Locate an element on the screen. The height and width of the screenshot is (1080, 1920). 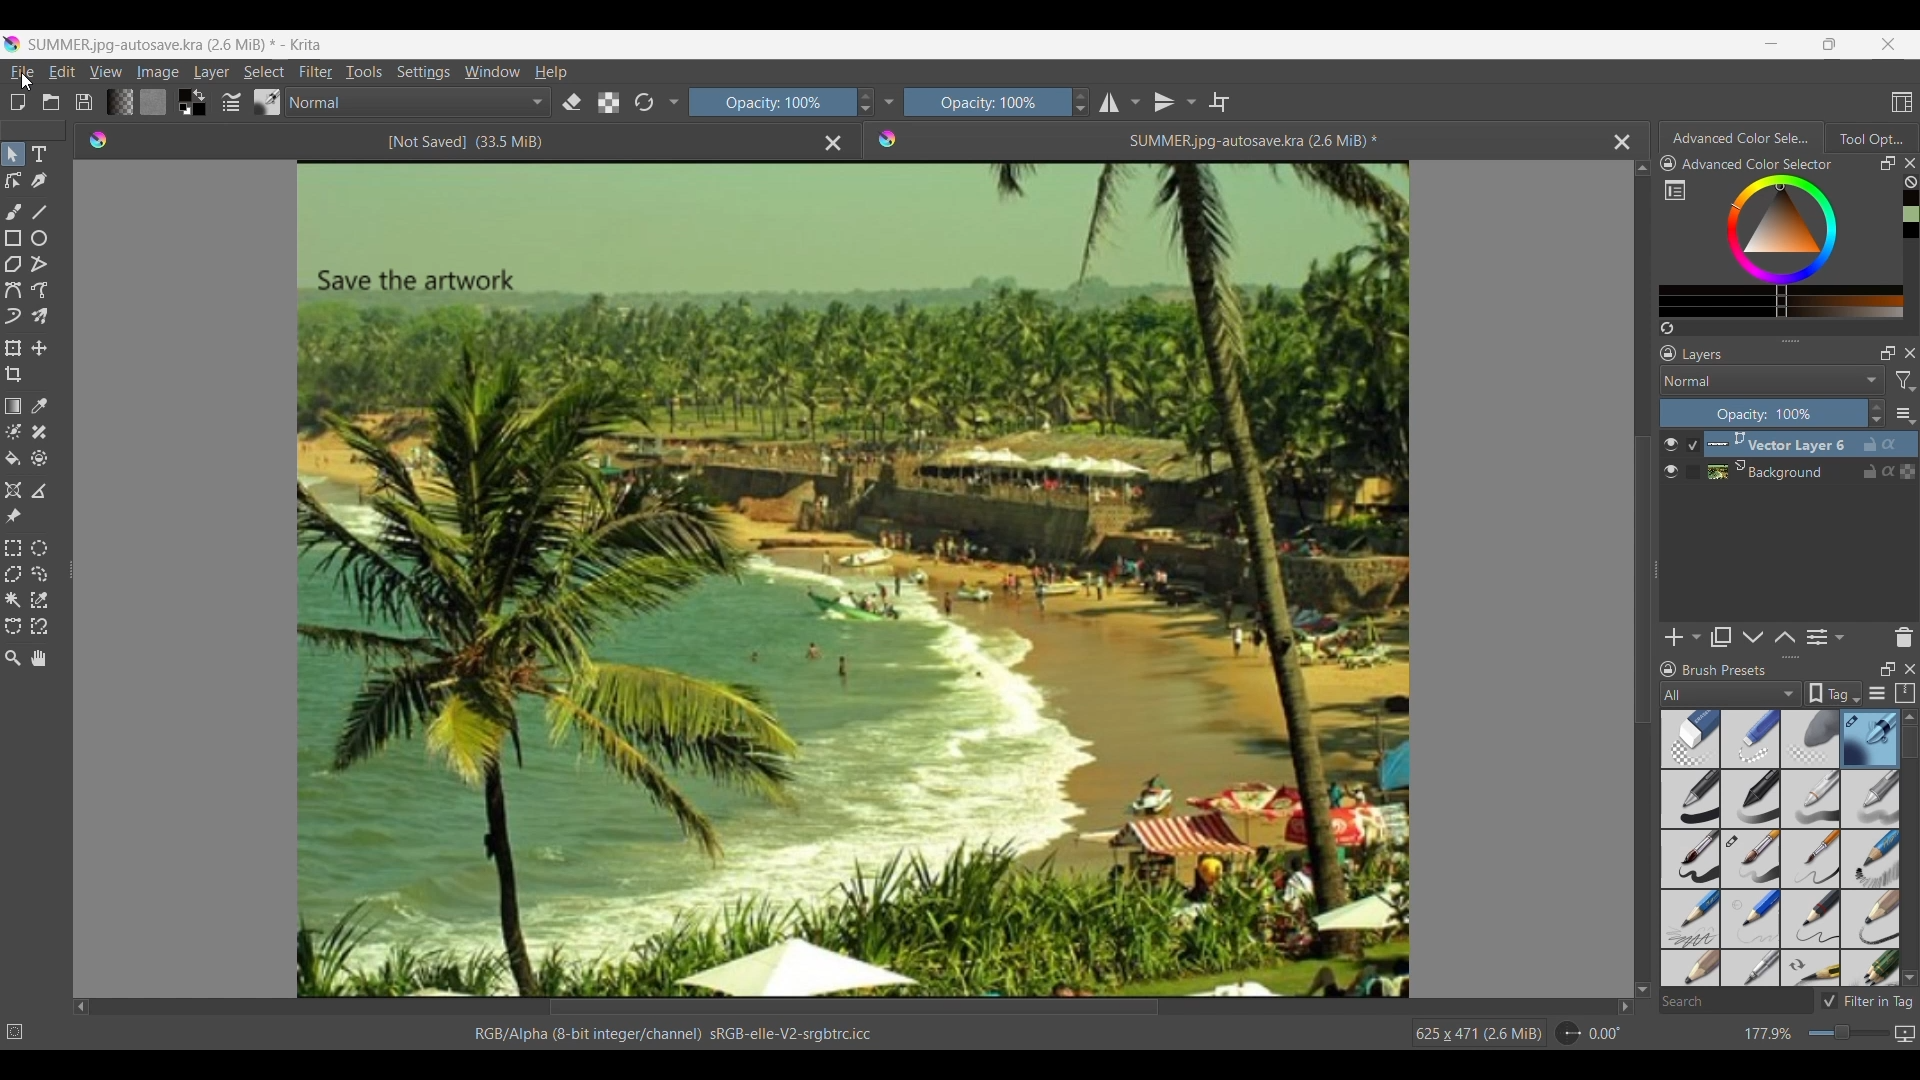
Map displayed canvas between pixel and print size is located at coordinates (1904, 1034).